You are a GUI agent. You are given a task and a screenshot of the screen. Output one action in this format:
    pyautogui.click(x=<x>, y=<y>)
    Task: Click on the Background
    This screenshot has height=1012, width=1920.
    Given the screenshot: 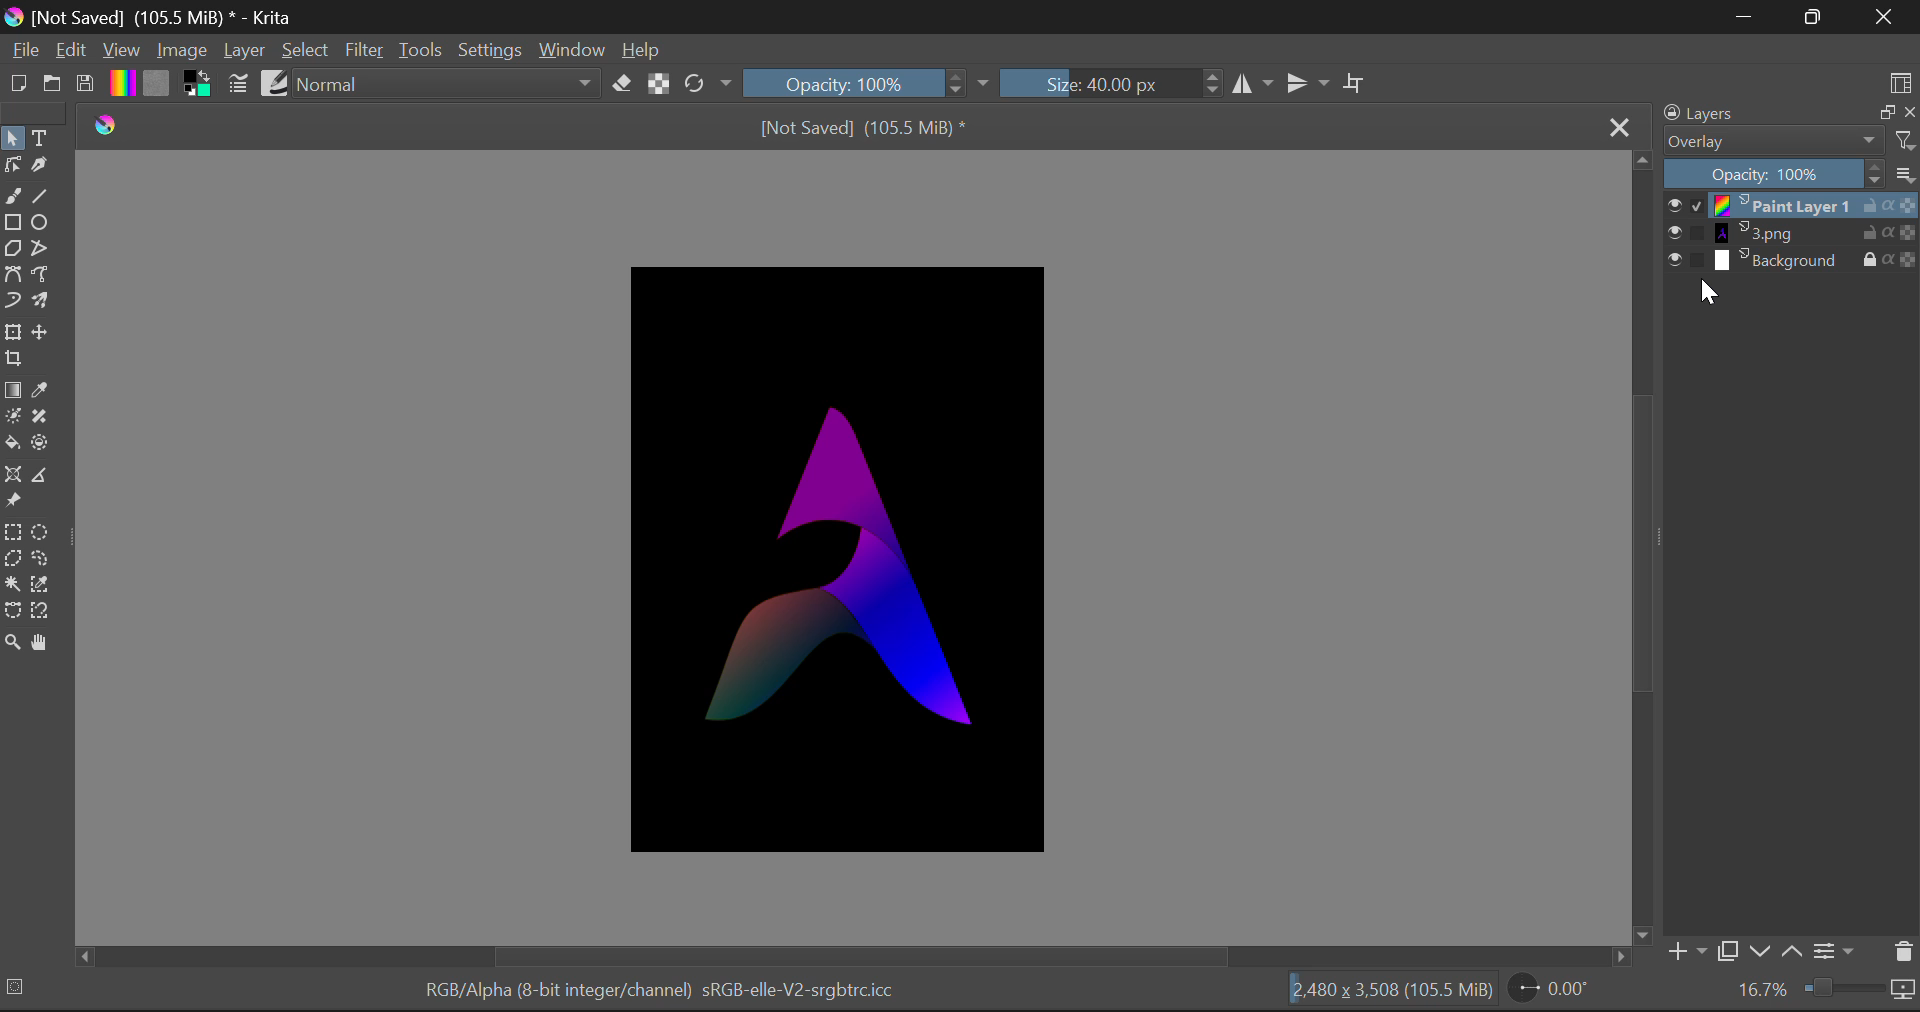 What is the action you would take?
    pyautogui.click(x=1786, y=262)
    